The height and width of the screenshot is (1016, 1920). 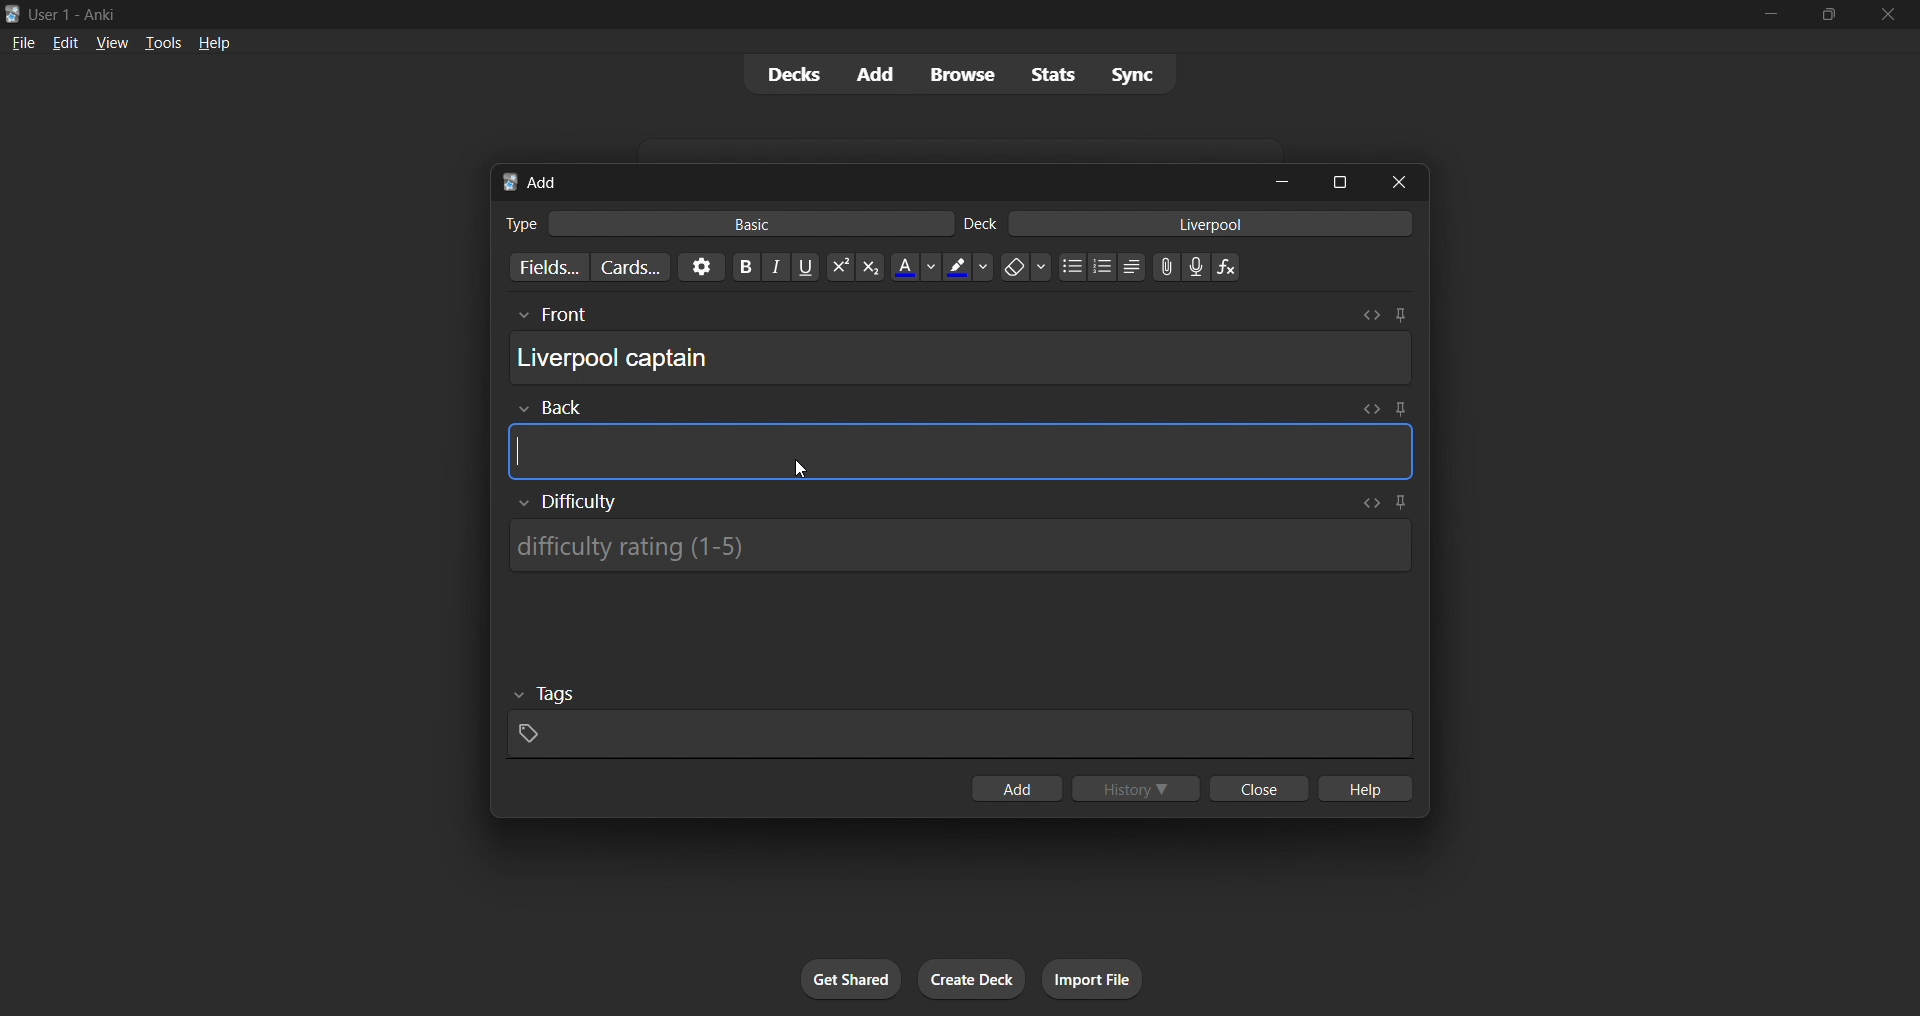 I want to click on Alignment, so click(x=1132, y=267).